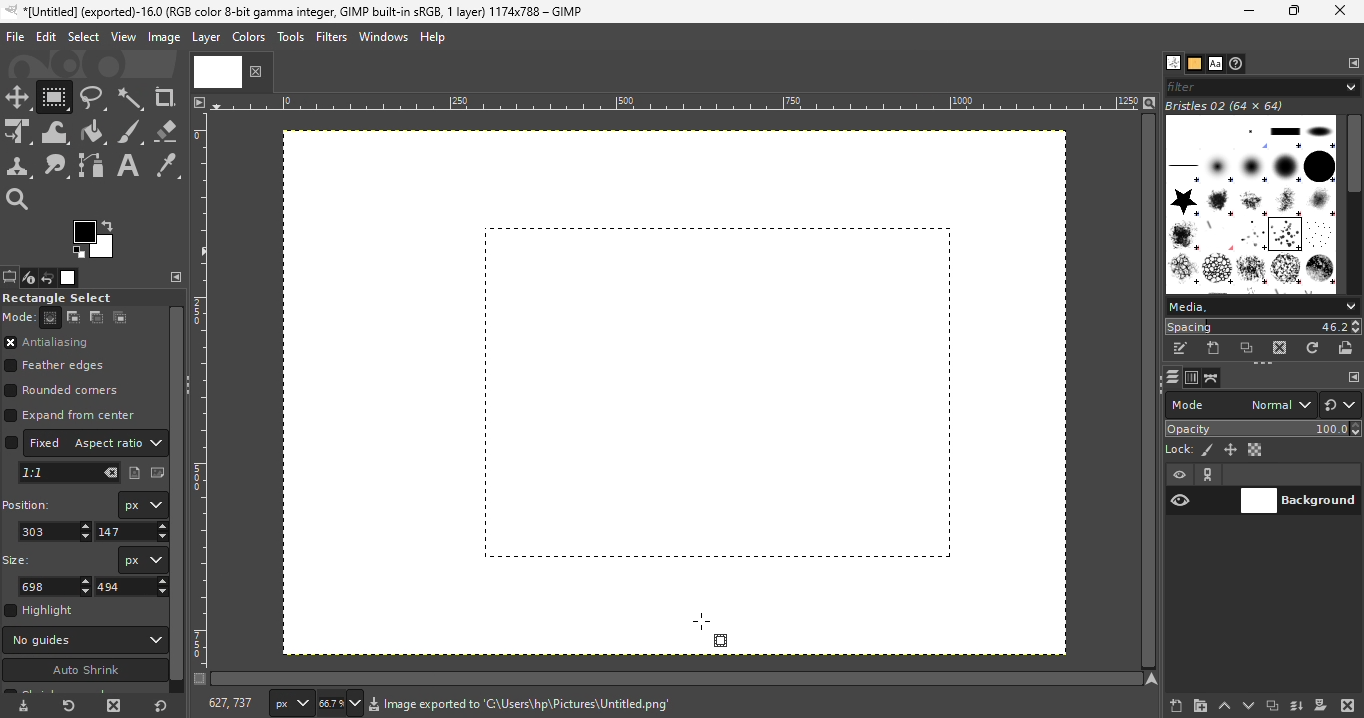  I want to click on Wrap transform, so click(57, 132).